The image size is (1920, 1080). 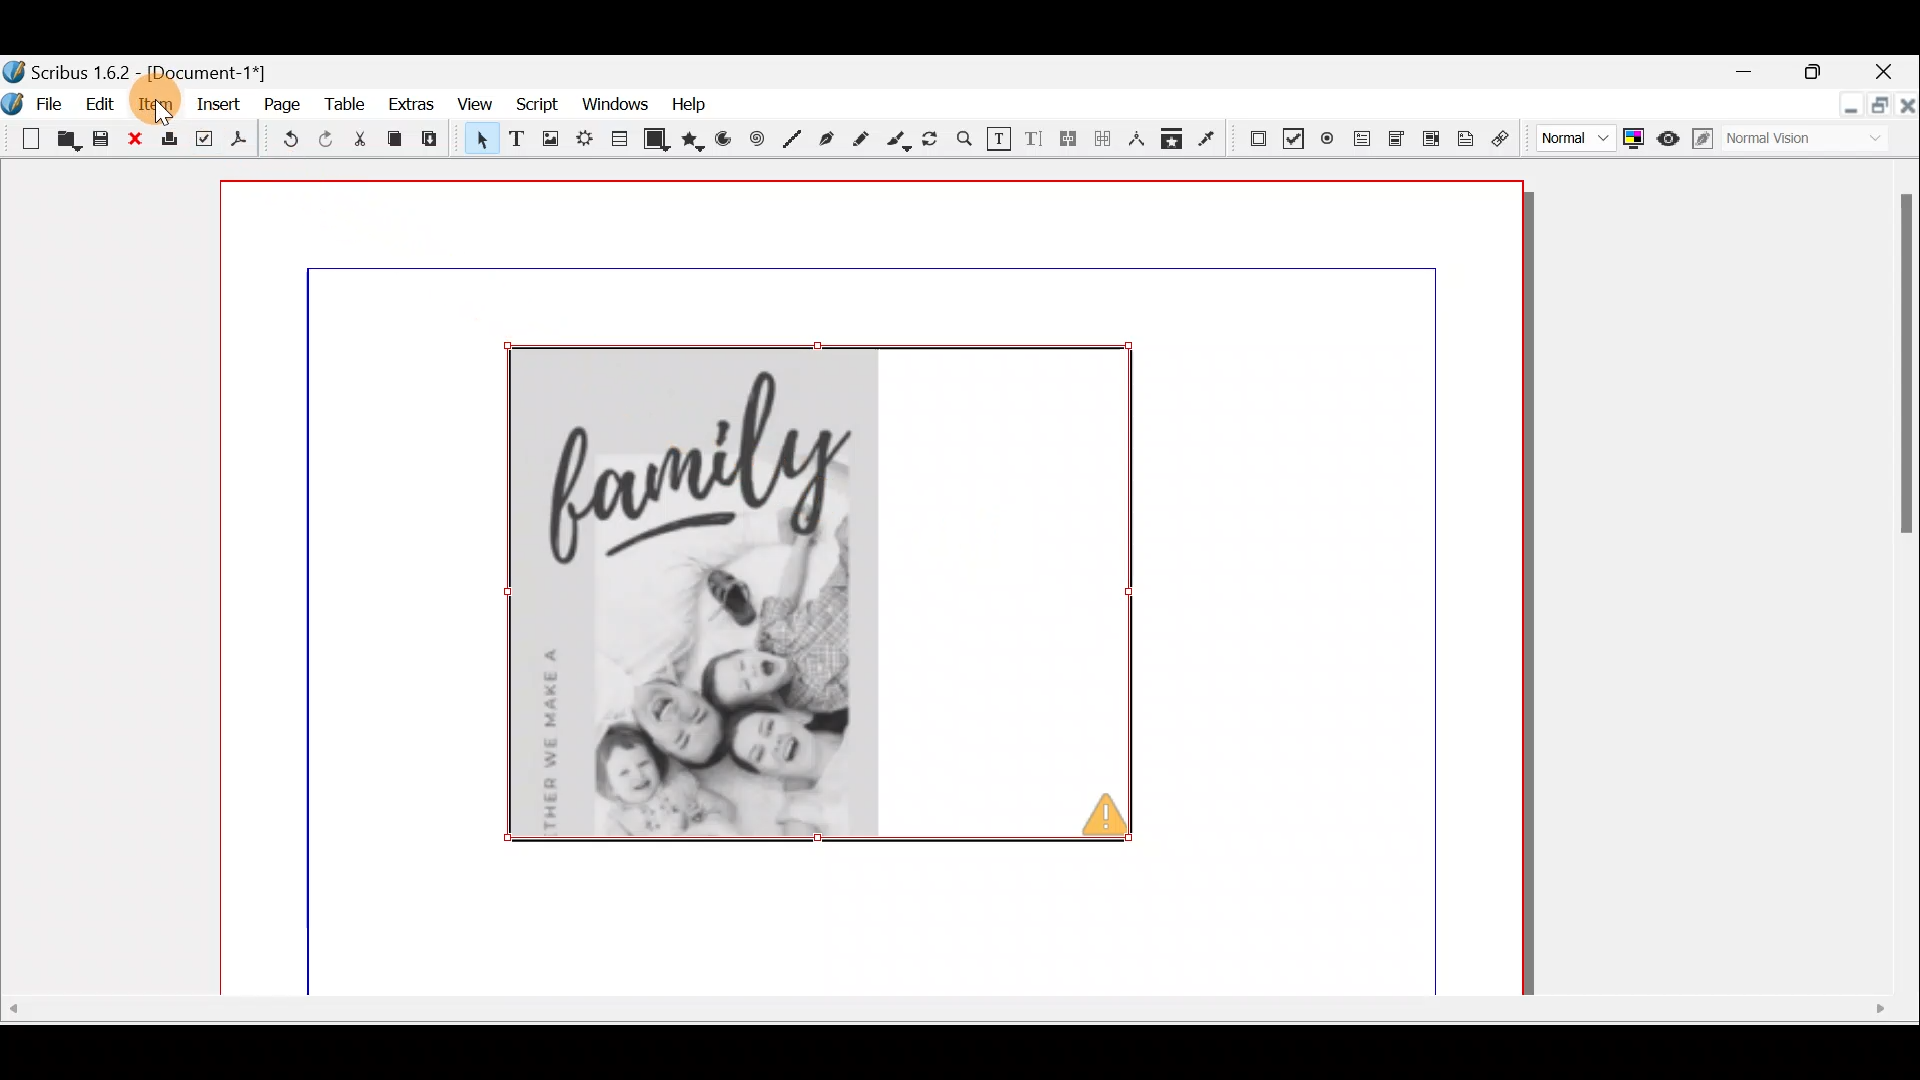 I want to click on Save, so click(x=101, y=140).